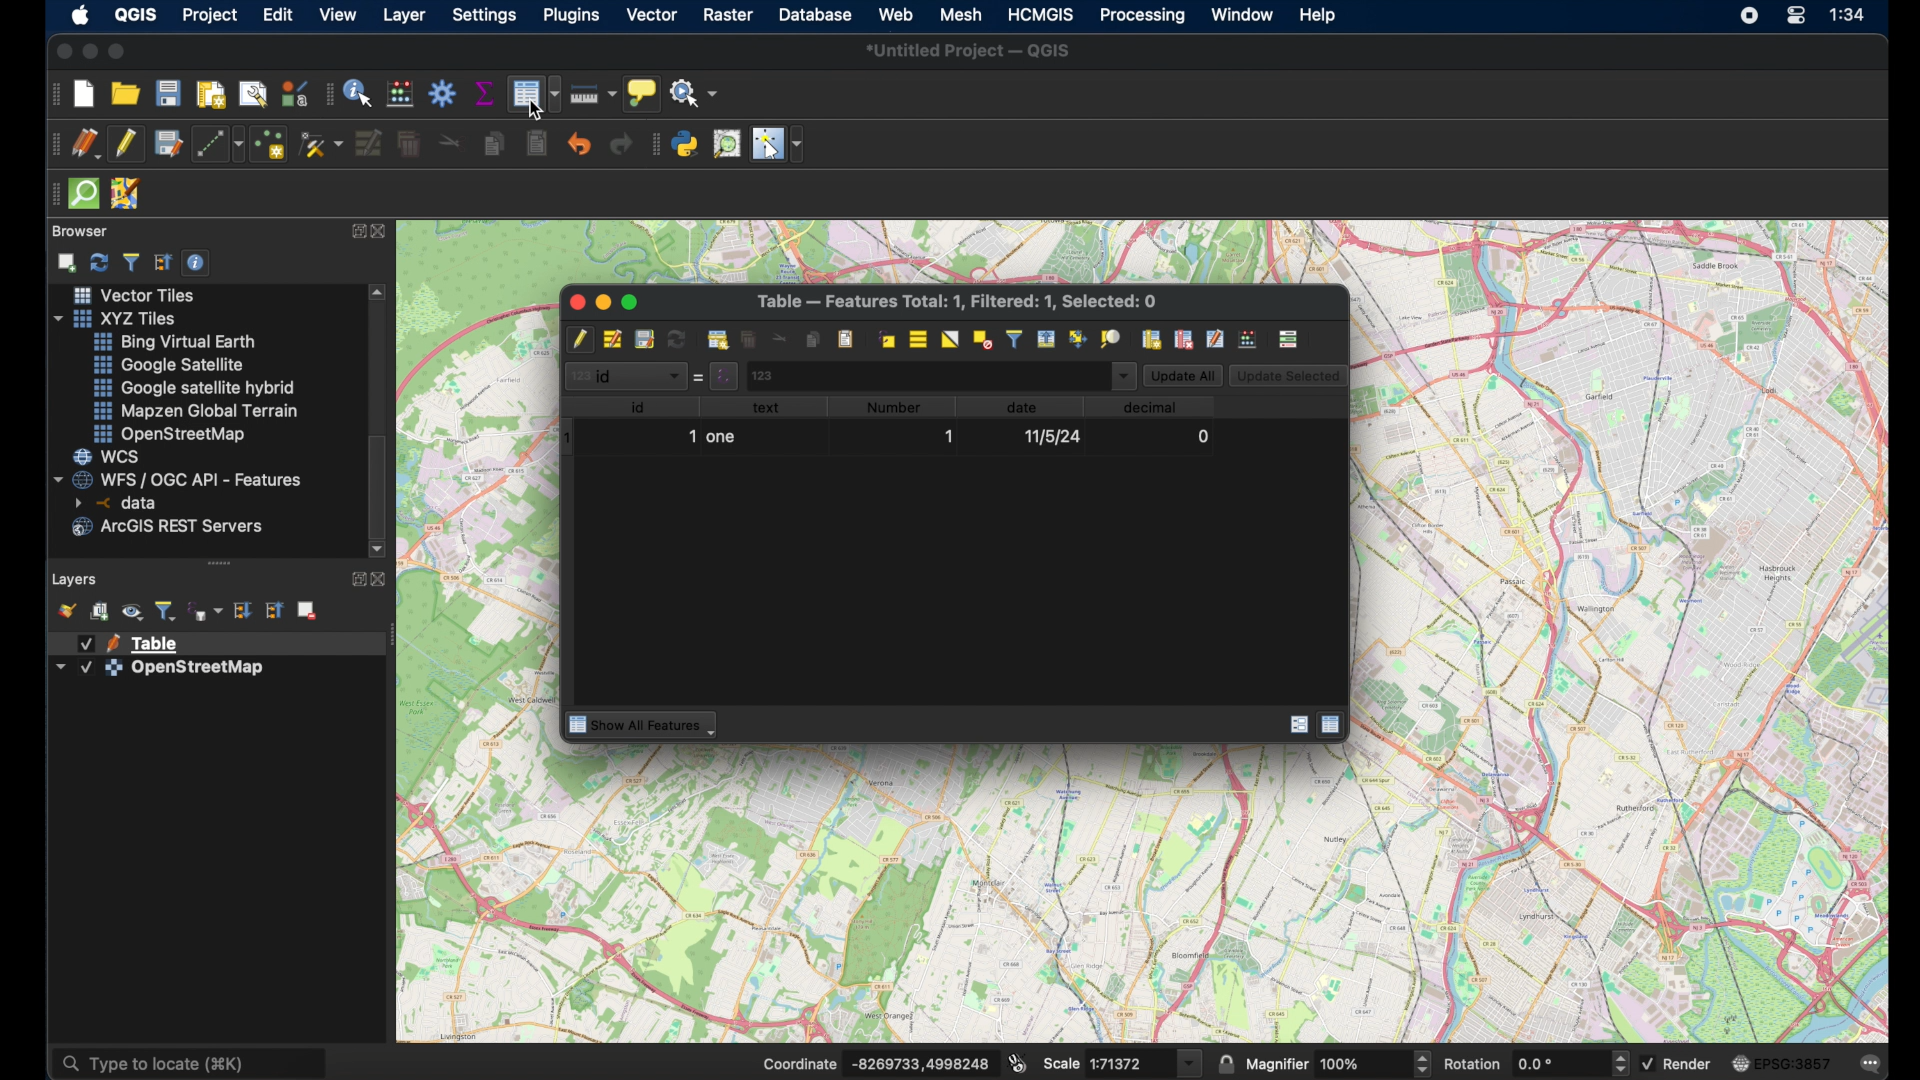 The height and width of the screenshot is (1080, 1920). I want to click on open street map, so click(167, 433).